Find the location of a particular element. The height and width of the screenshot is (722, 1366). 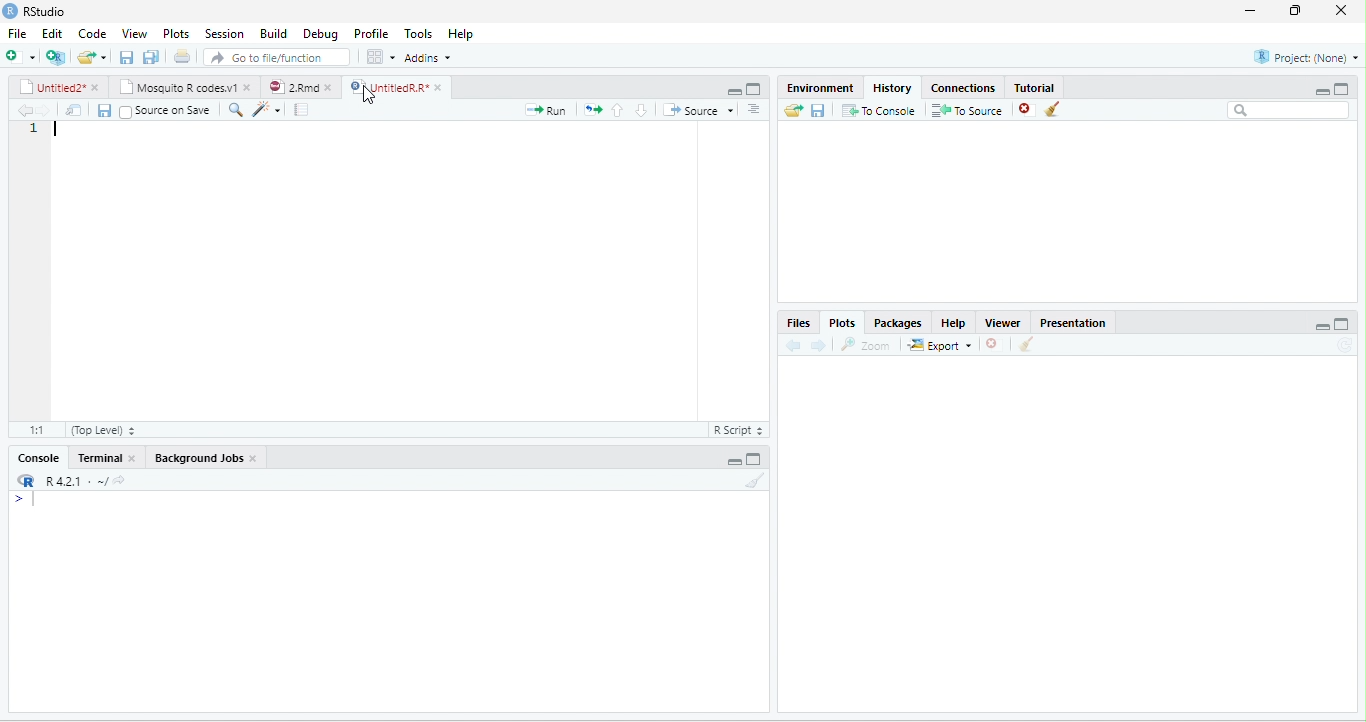

+ Run is located at coordinates (538, 110).